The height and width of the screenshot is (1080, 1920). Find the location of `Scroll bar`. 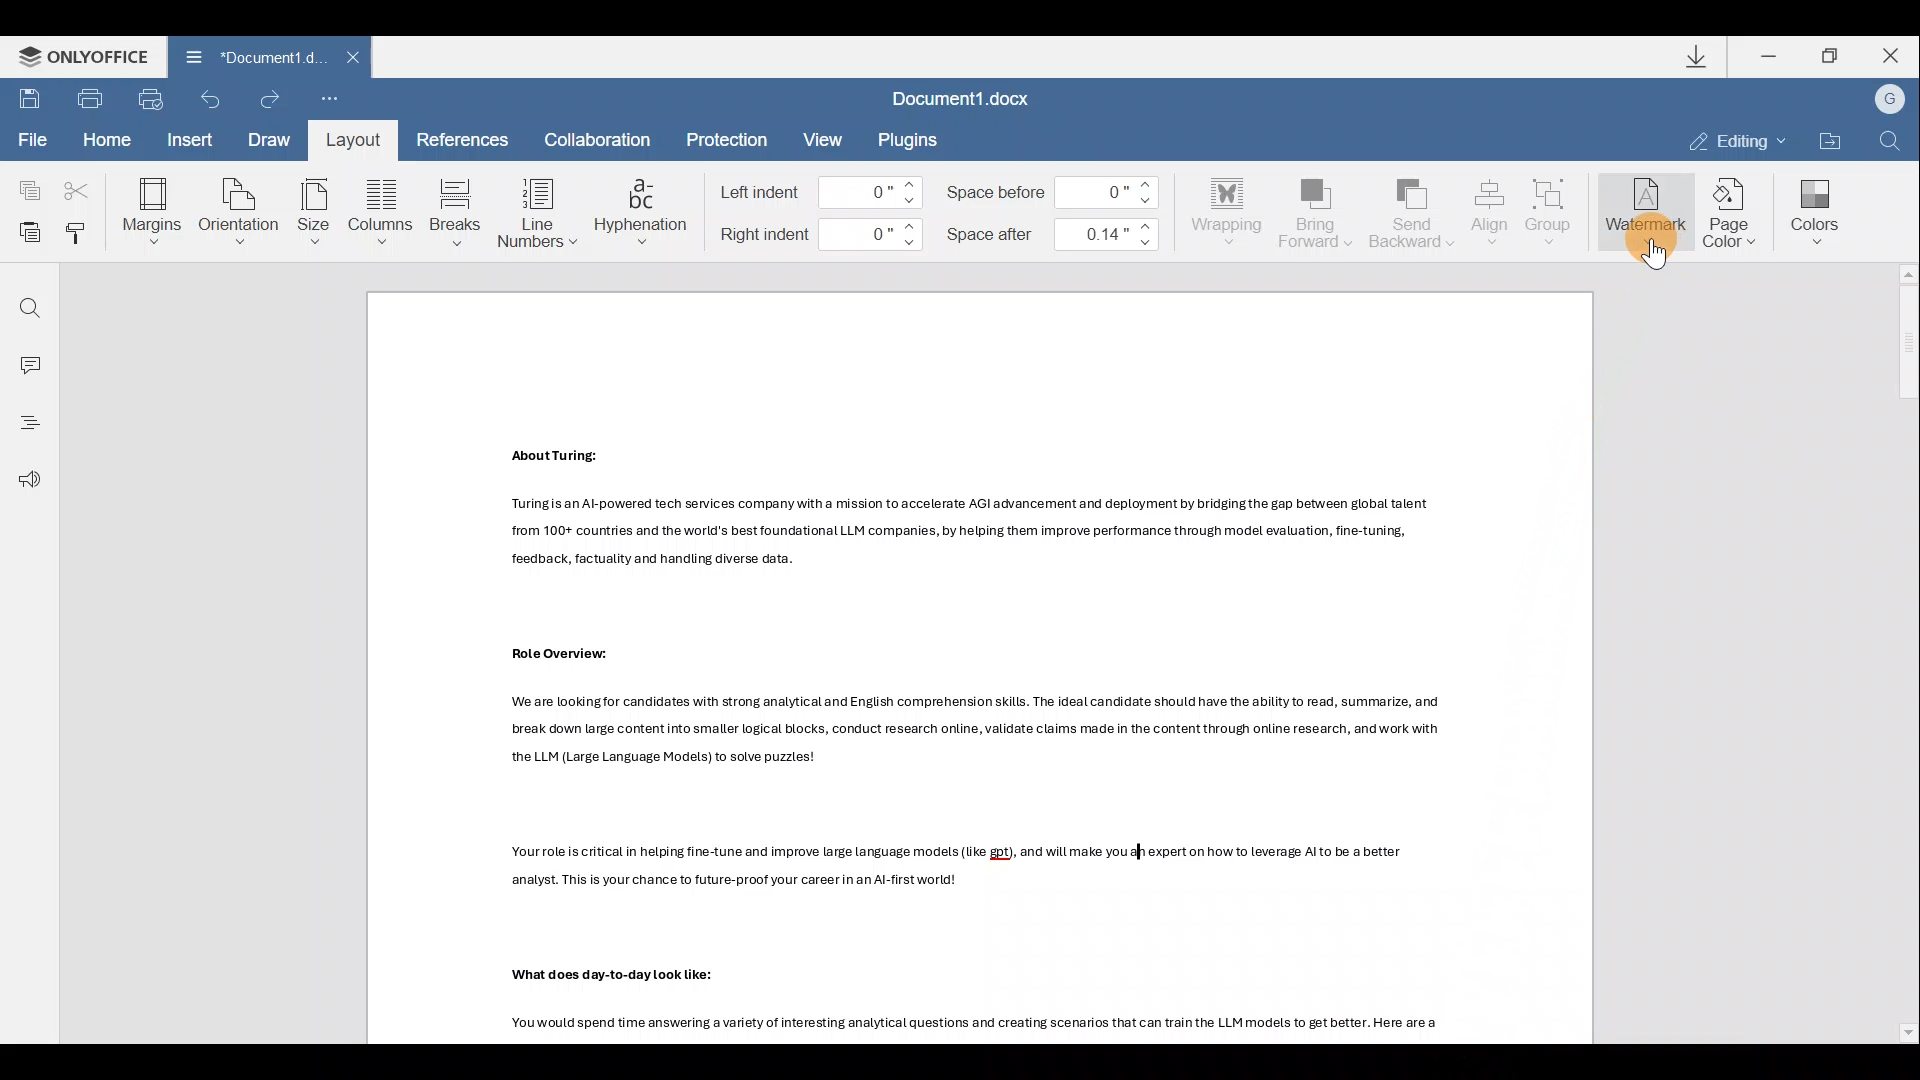

Scroll bar is located at coordinates (1900, 651).